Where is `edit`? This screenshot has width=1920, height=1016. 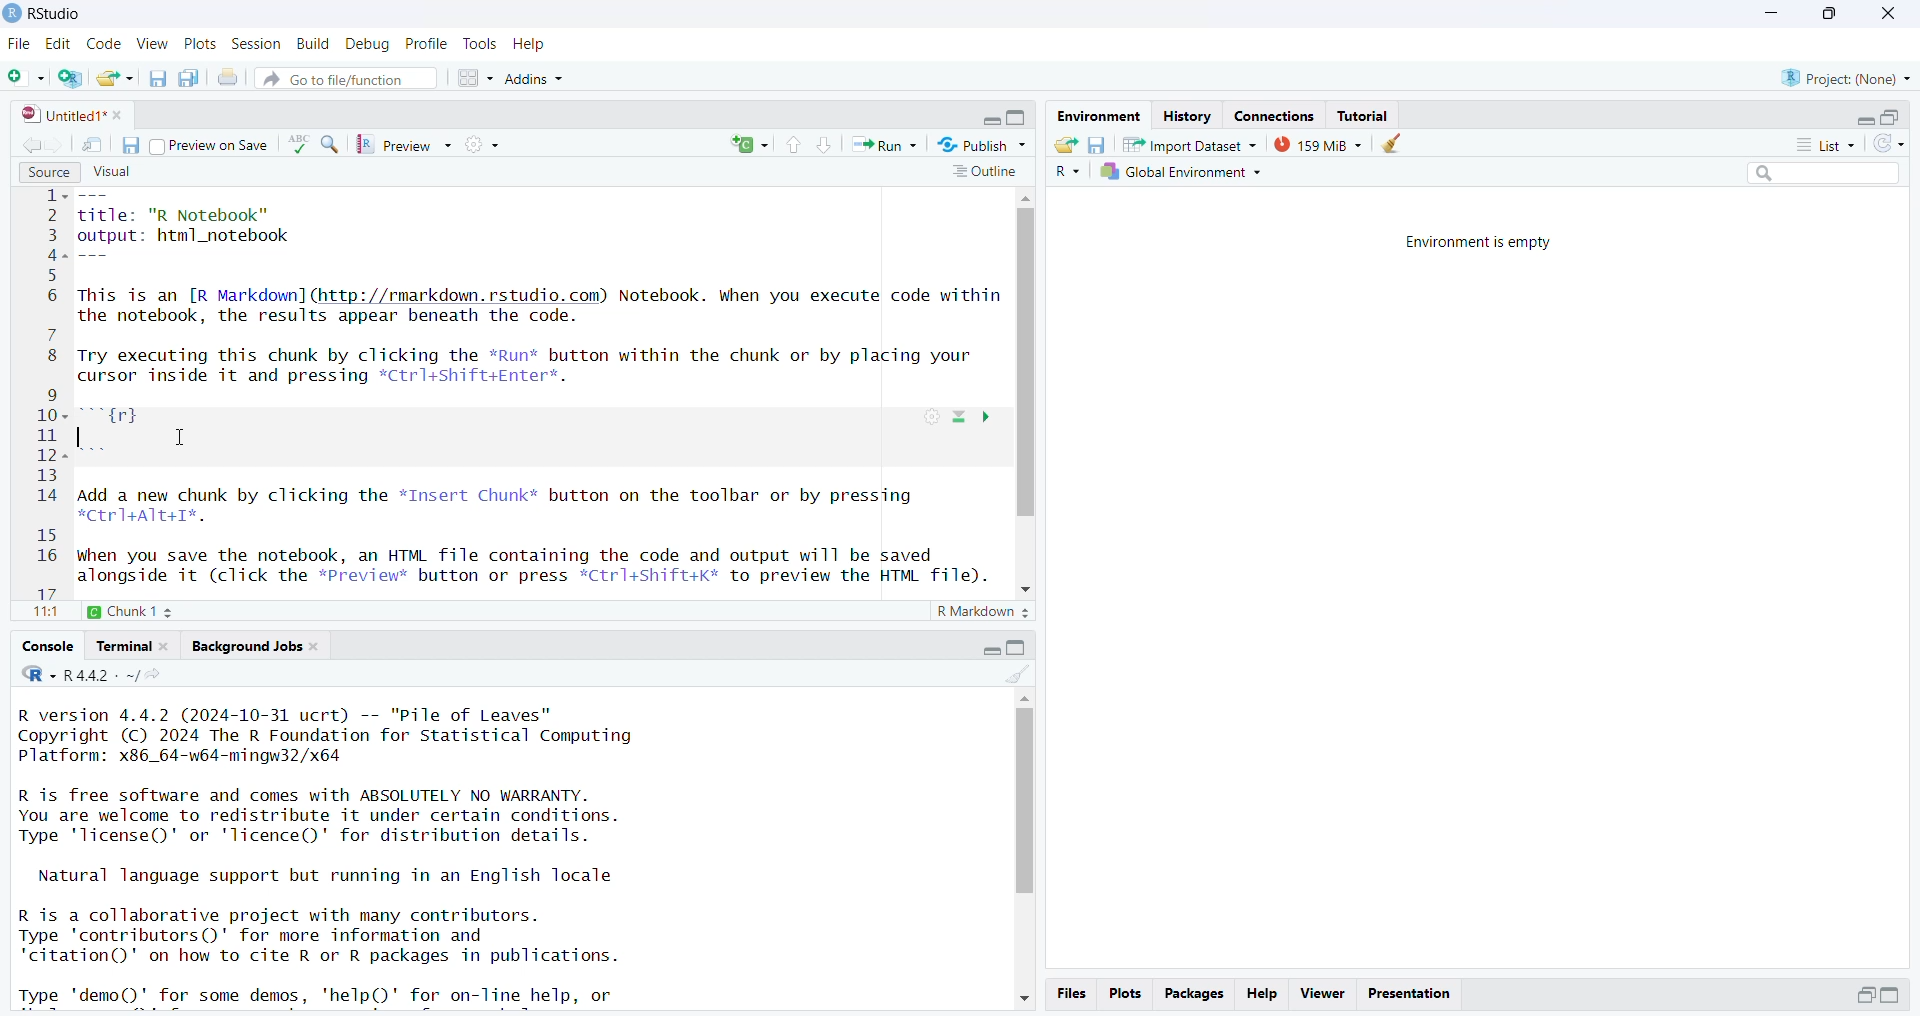
edit is located at coordinates (62, 44).